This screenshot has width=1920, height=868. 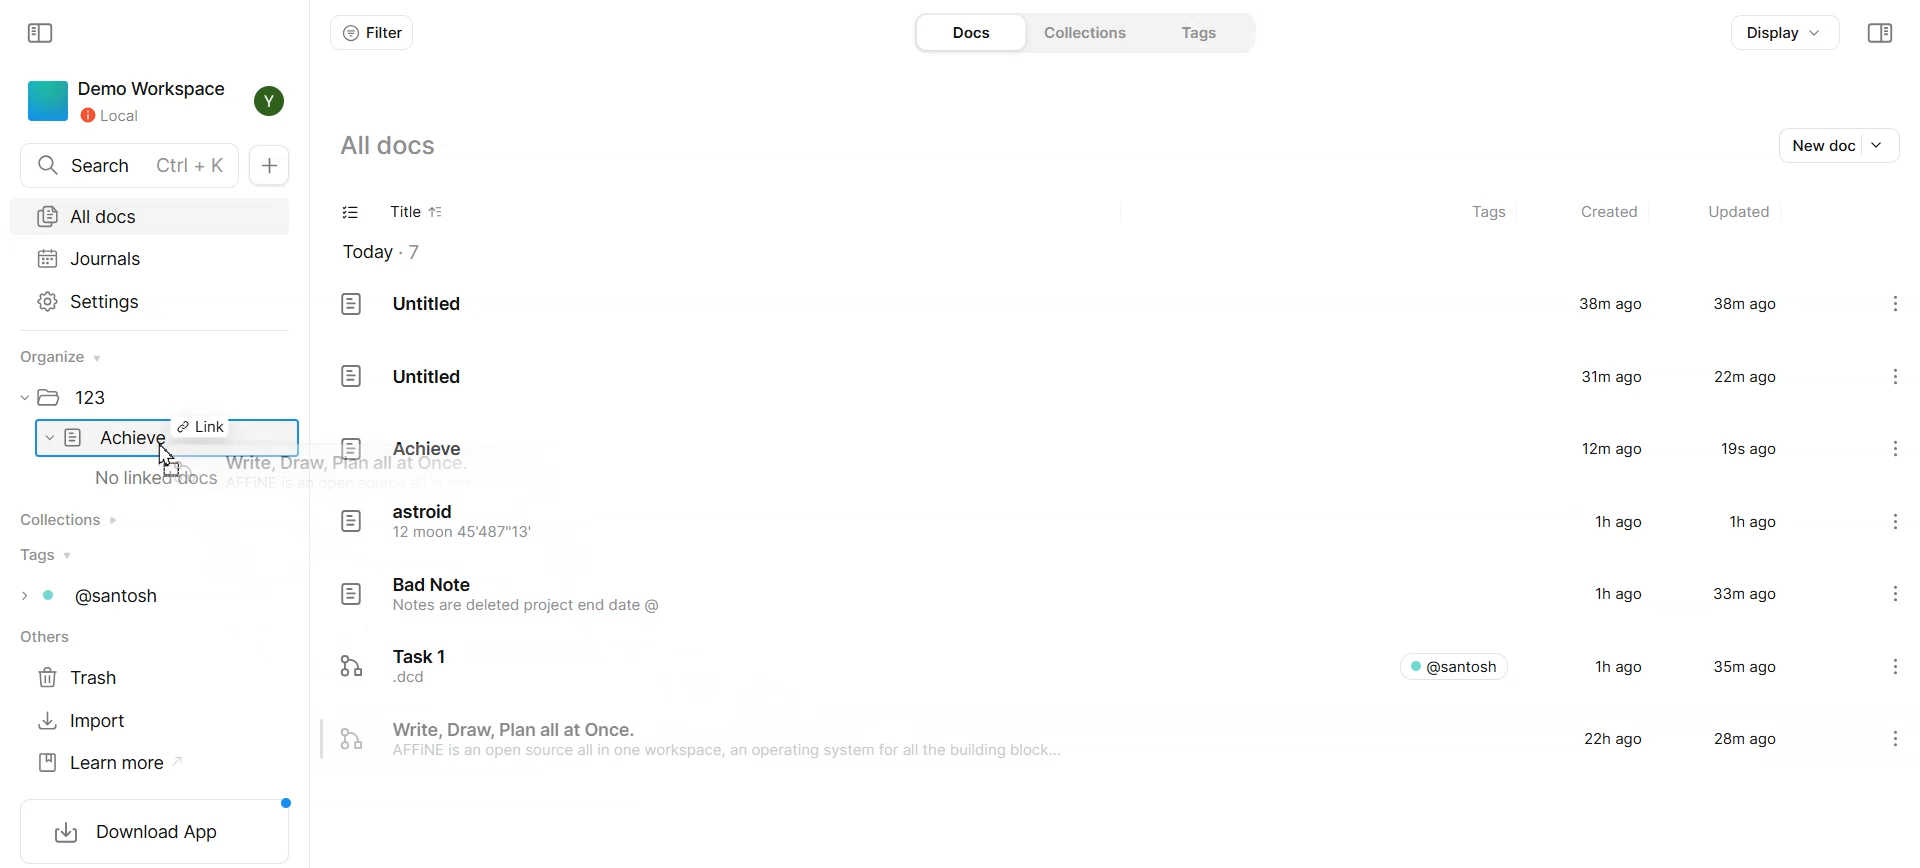 What do you see at coordinates (1786, 33) in the screenshot?
I see `Display` at bounding box center [1786, 33].